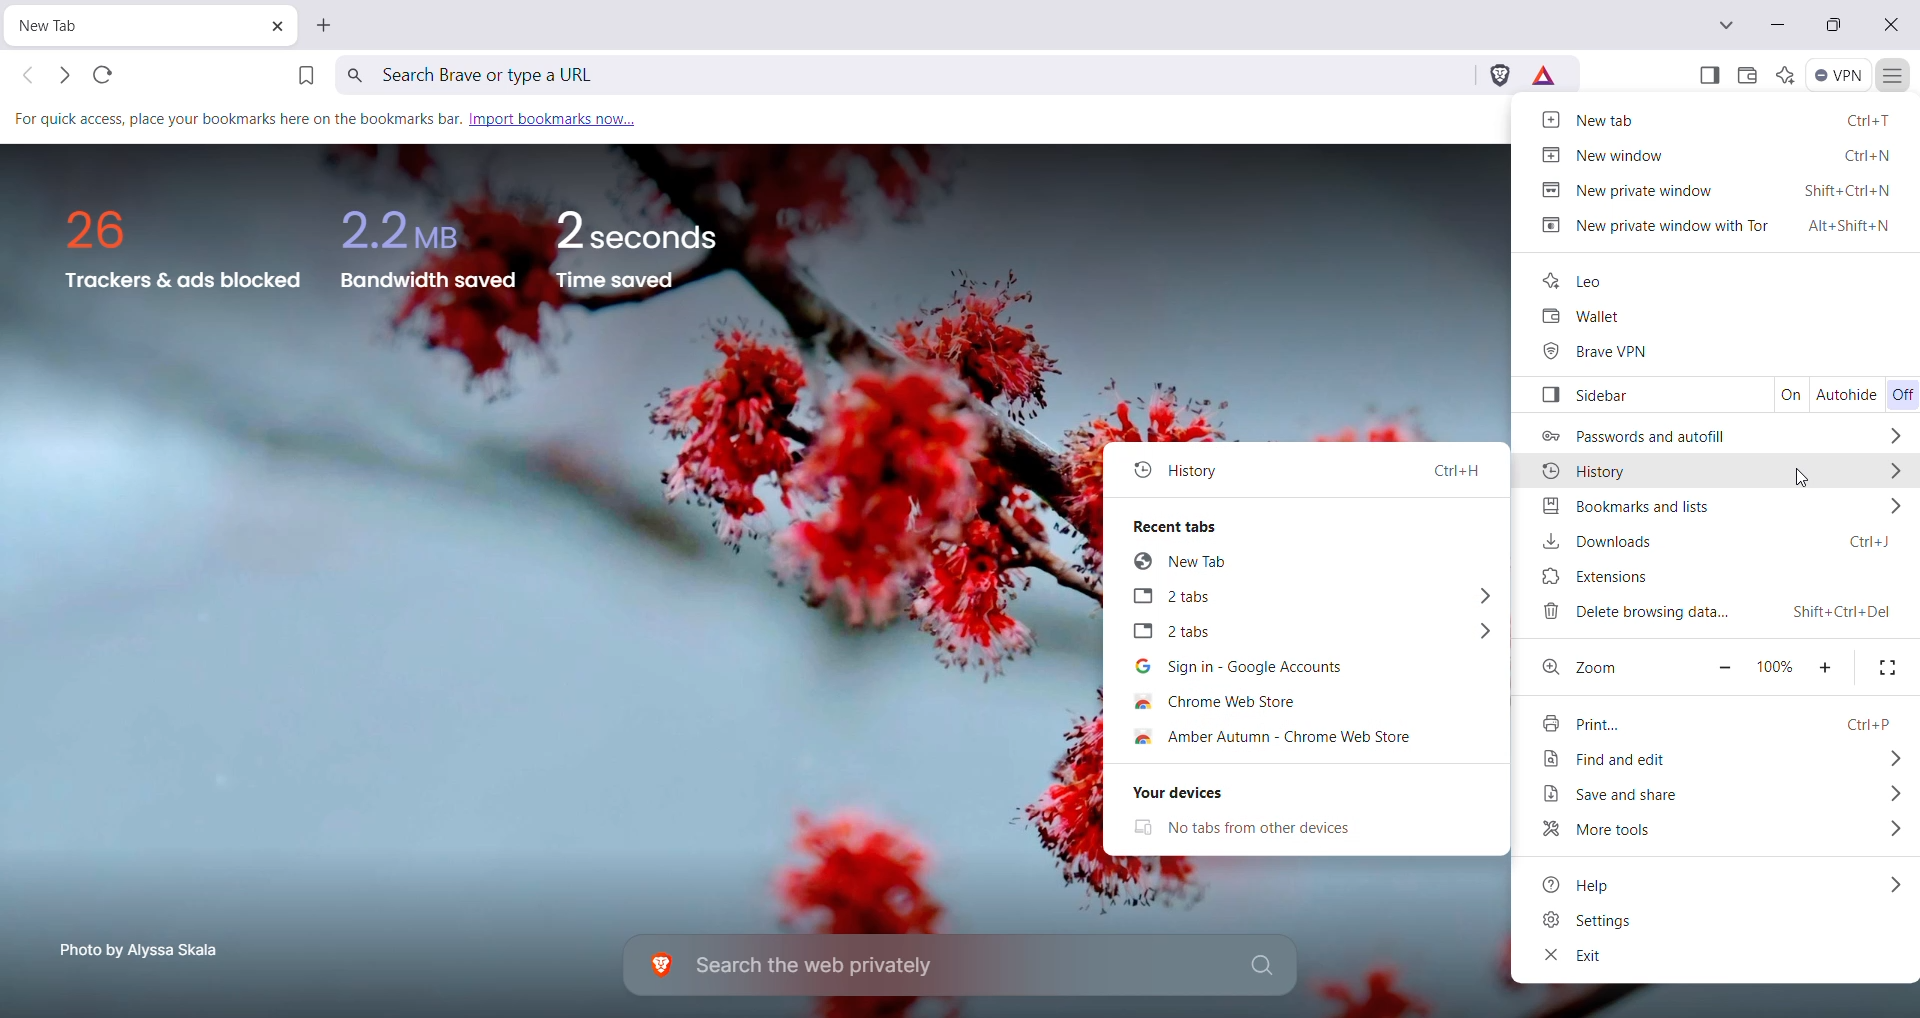 The height and width of the screenshot is (1018, 1920). Describe the element at coordinates (1716, 509) in the screenshot. I see `Bookmarks and Lists` at that location.